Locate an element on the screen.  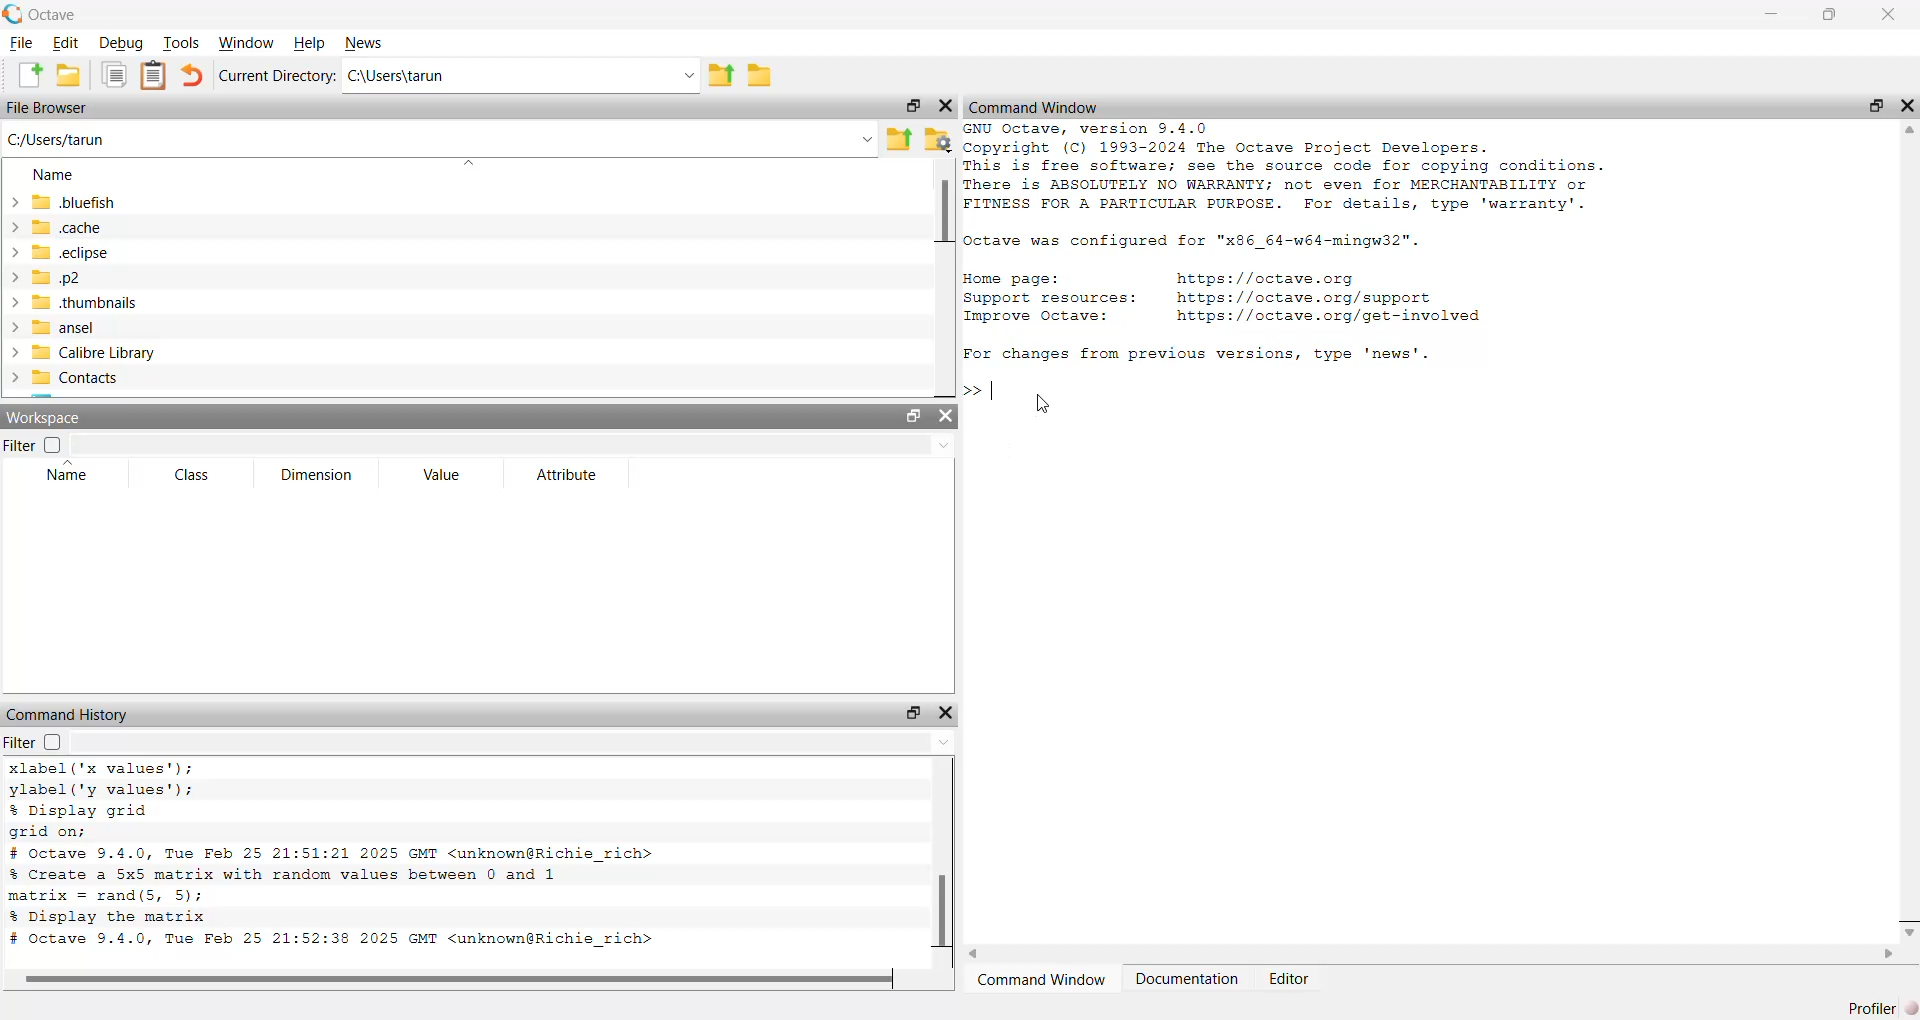
notes is located at coordinates (158, 75).